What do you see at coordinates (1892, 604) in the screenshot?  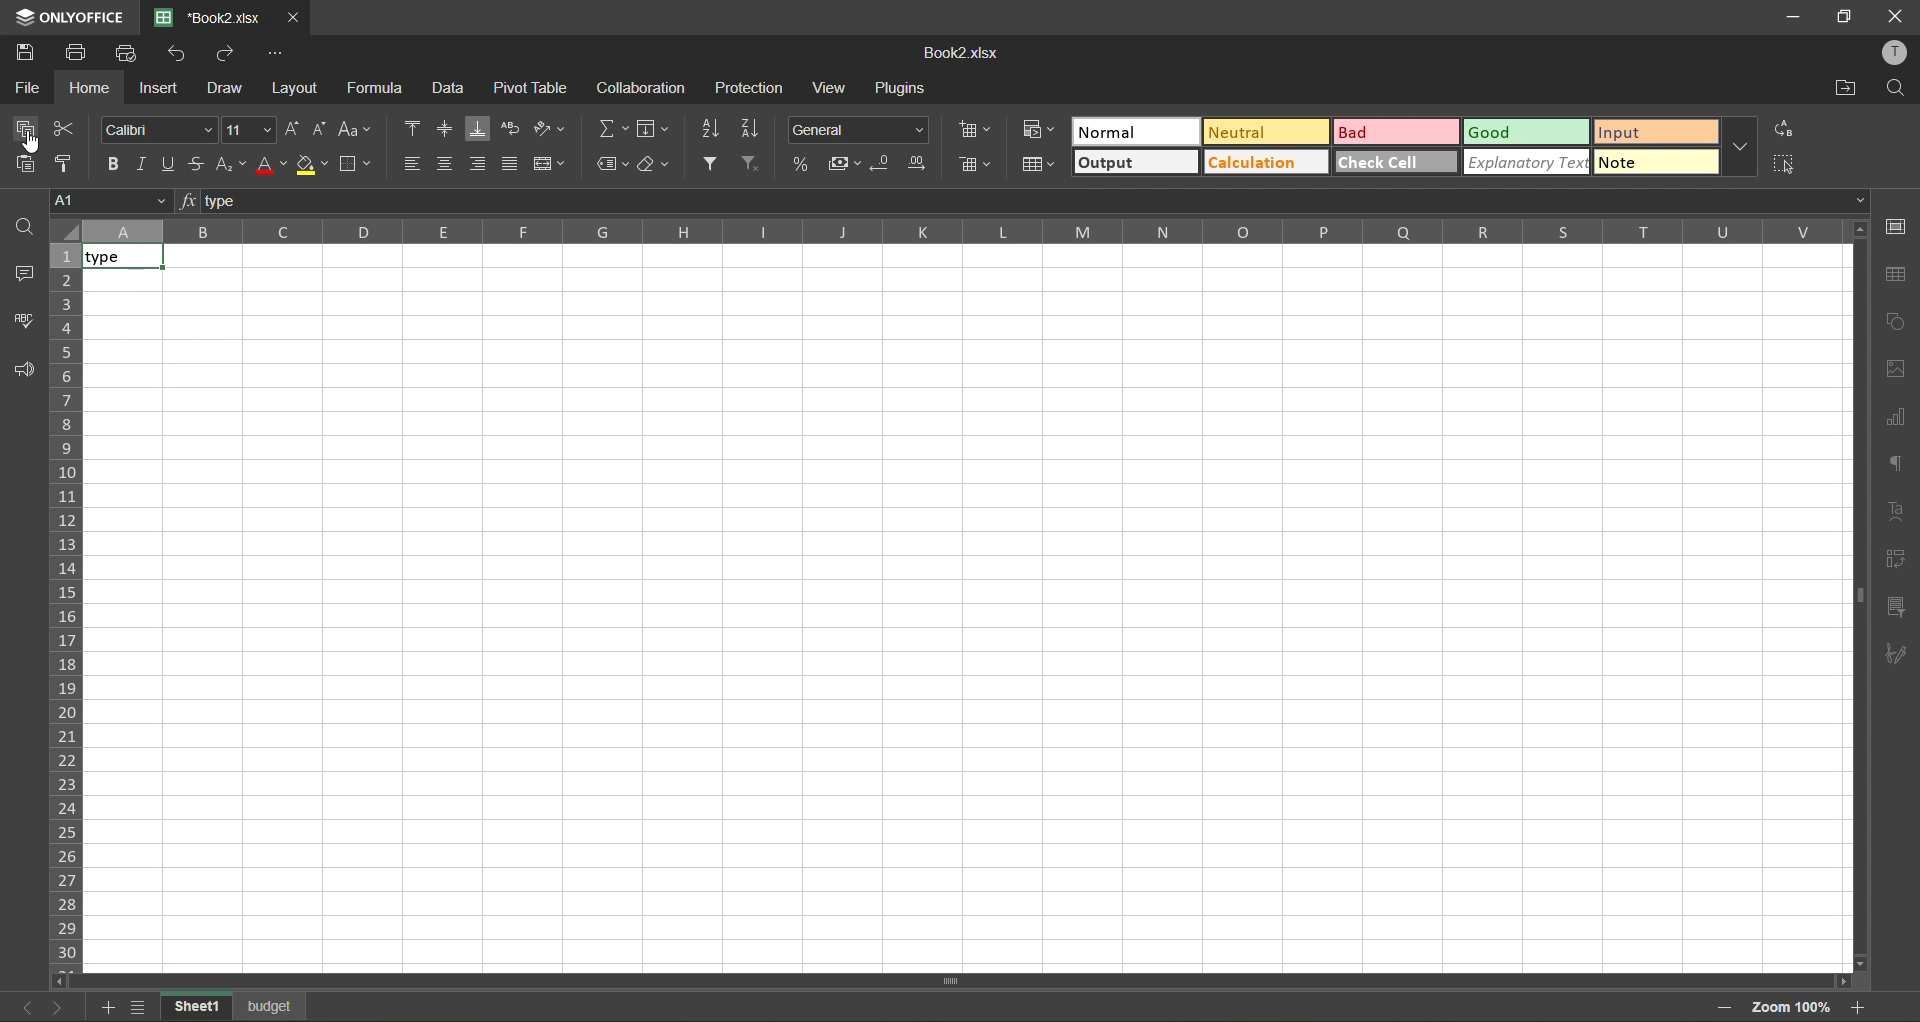 I see `slicer` at bounding box center [1892, 604].